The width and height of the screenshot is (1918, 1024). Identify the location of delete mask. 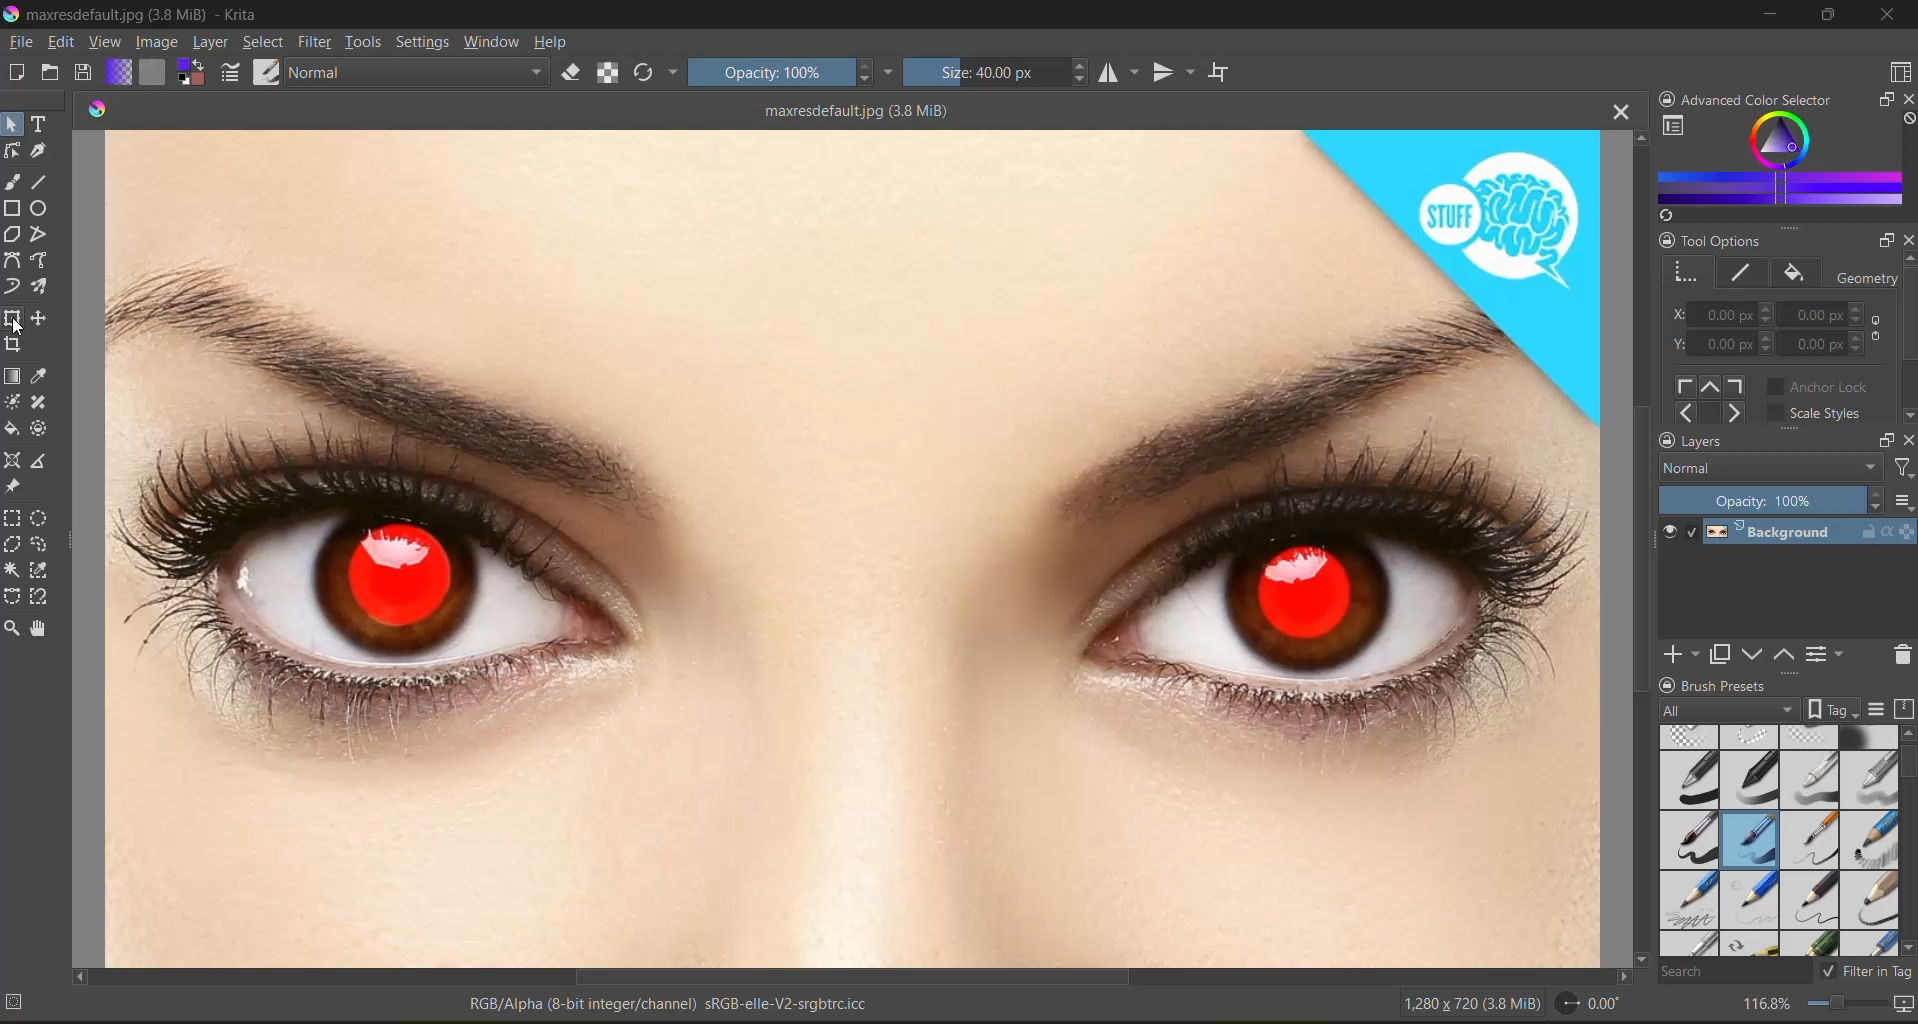
(1904, 655).